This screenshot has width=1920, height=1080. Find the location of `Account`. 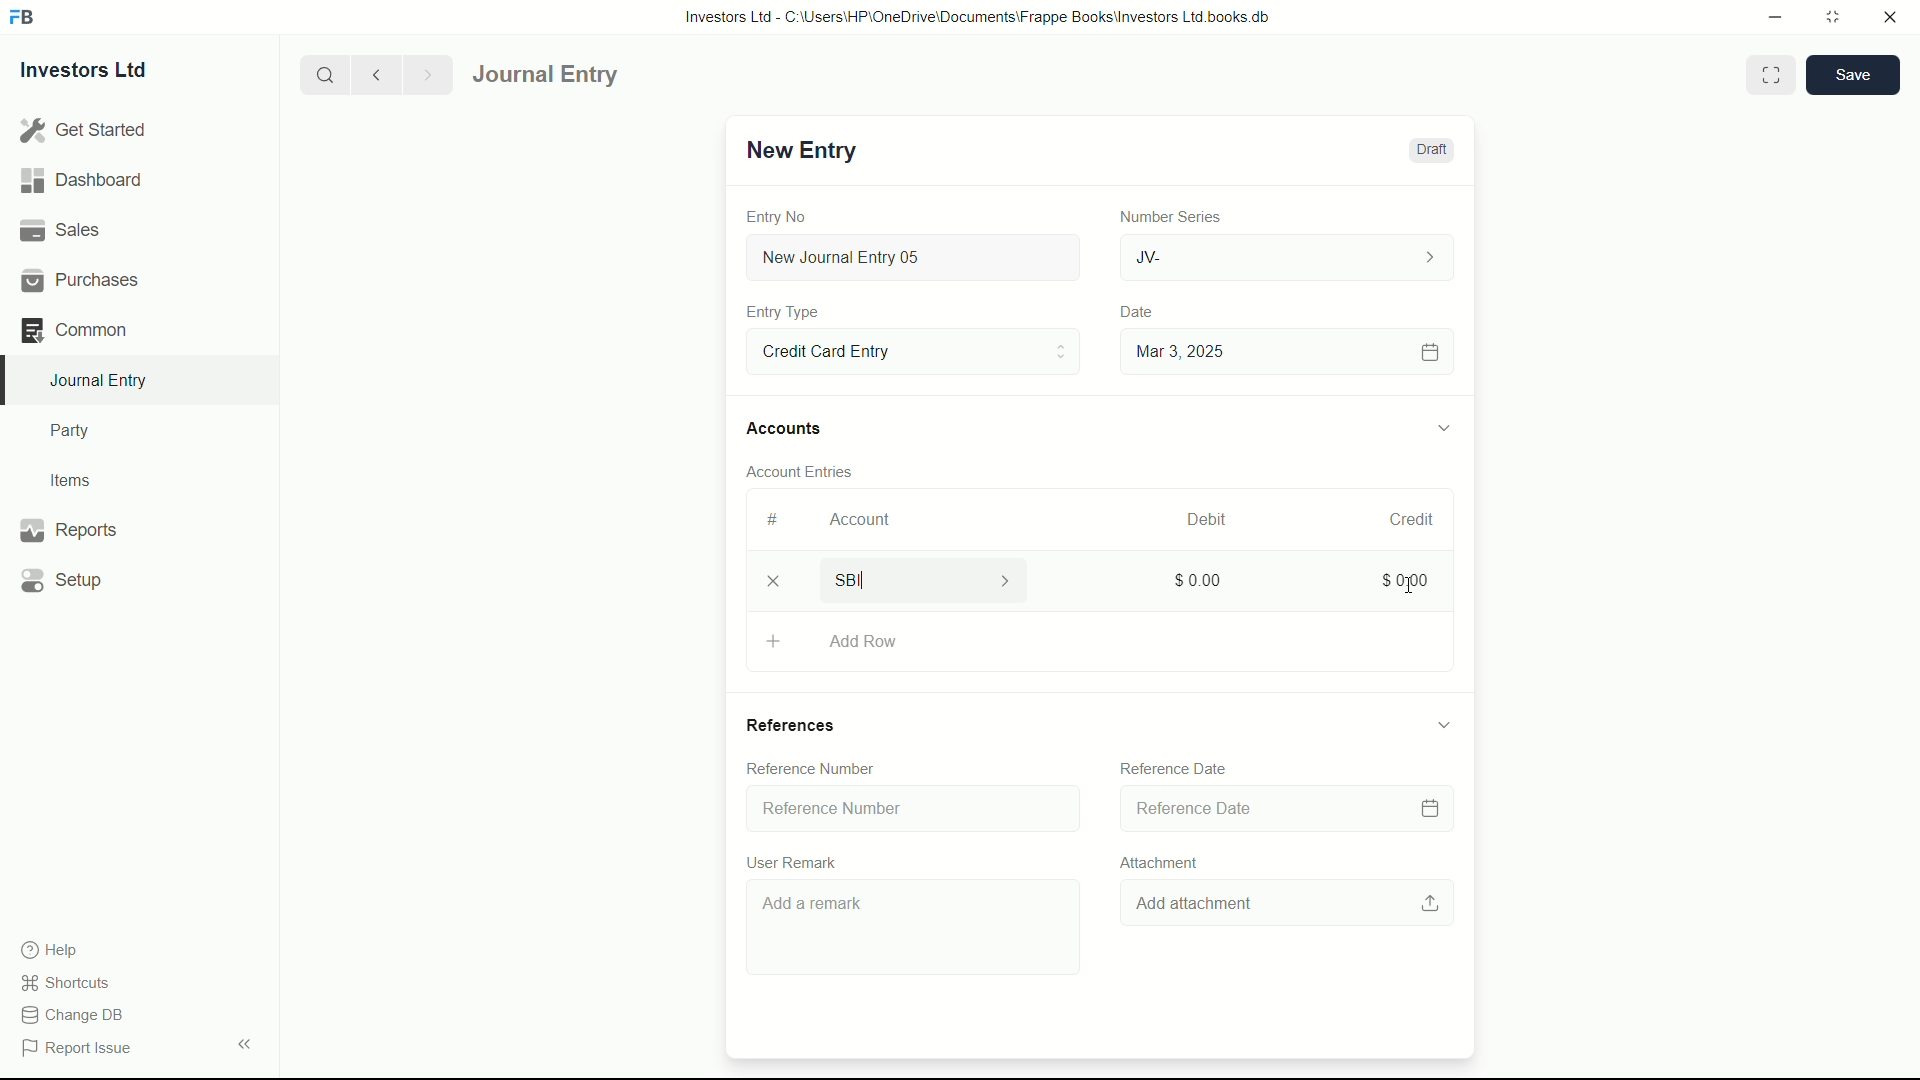

Account is located at coordinates (861, 519).